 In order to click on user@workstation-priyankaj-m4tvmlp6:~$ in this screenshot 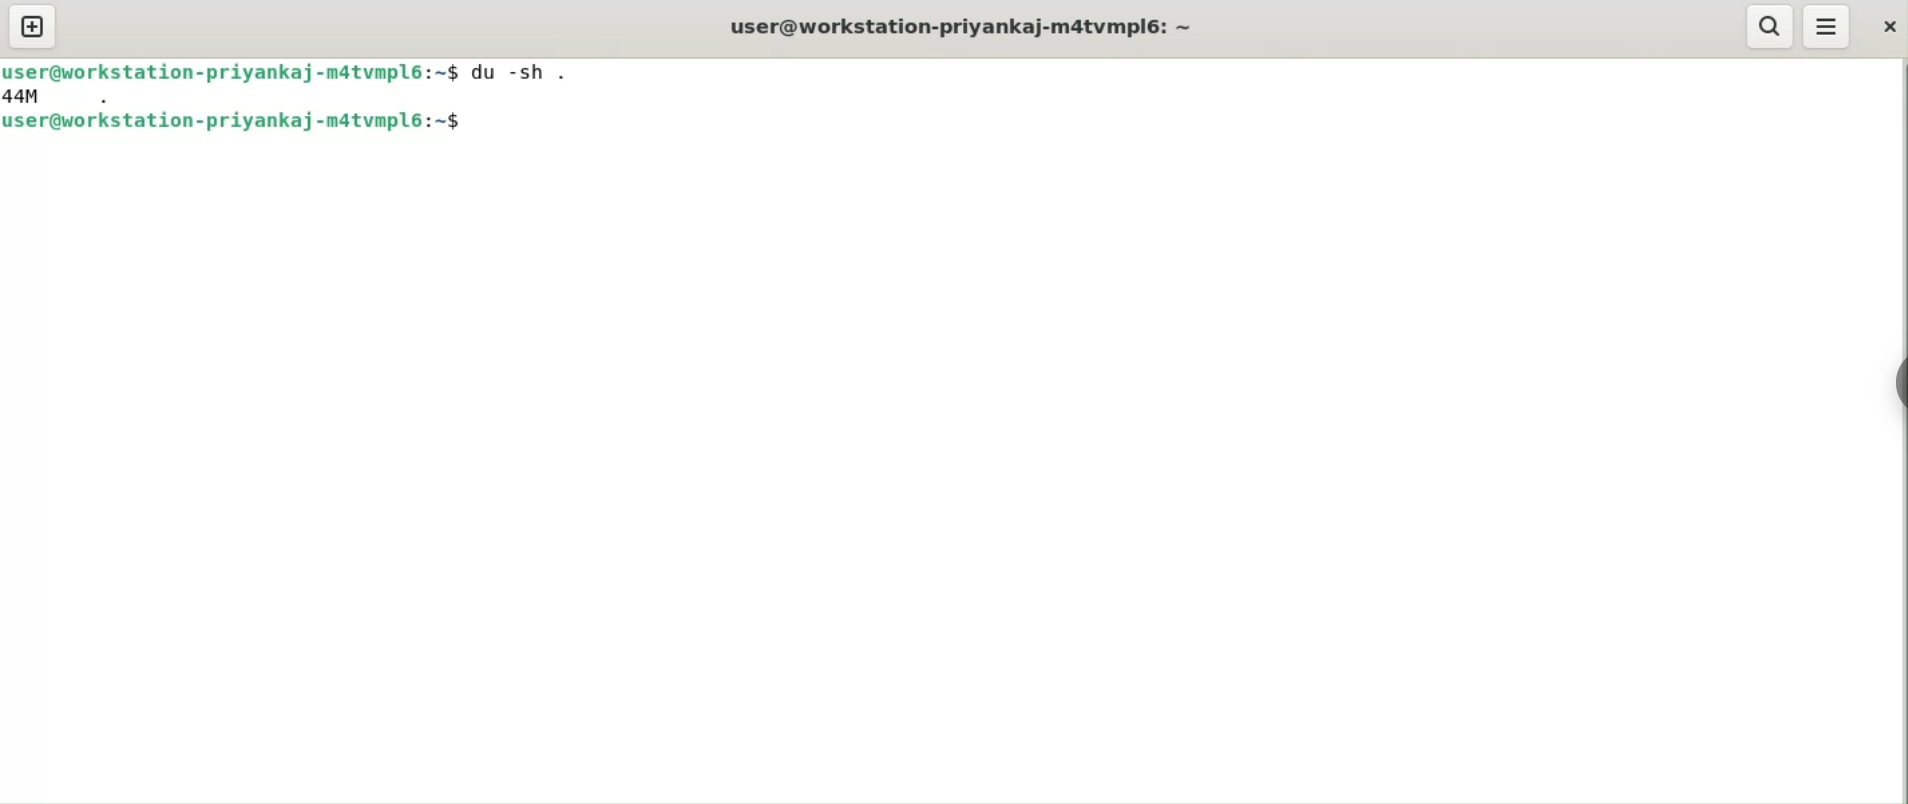, I will do `click(232, 74)`.